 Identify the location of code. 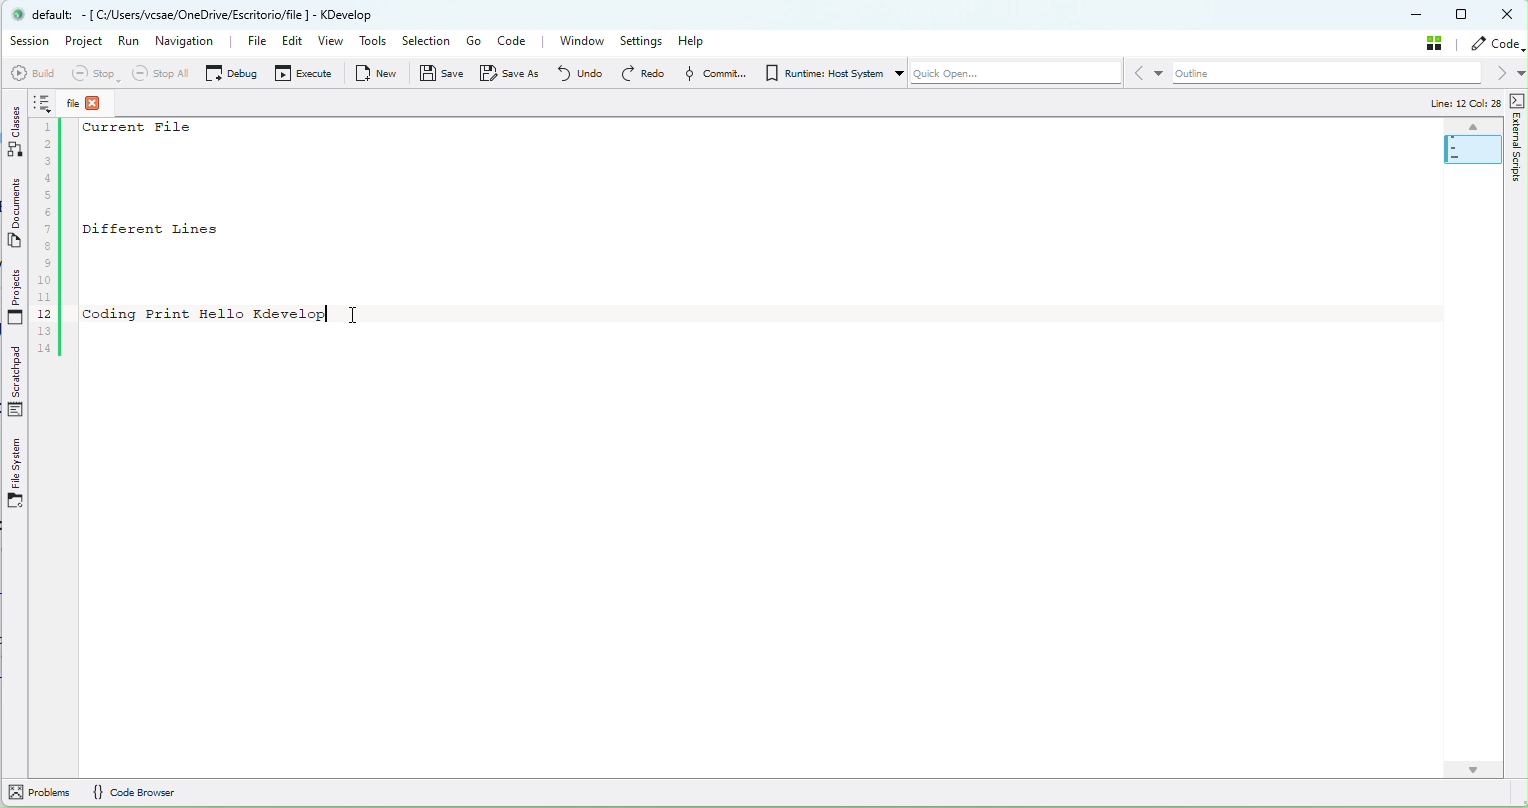
(1498, 44).